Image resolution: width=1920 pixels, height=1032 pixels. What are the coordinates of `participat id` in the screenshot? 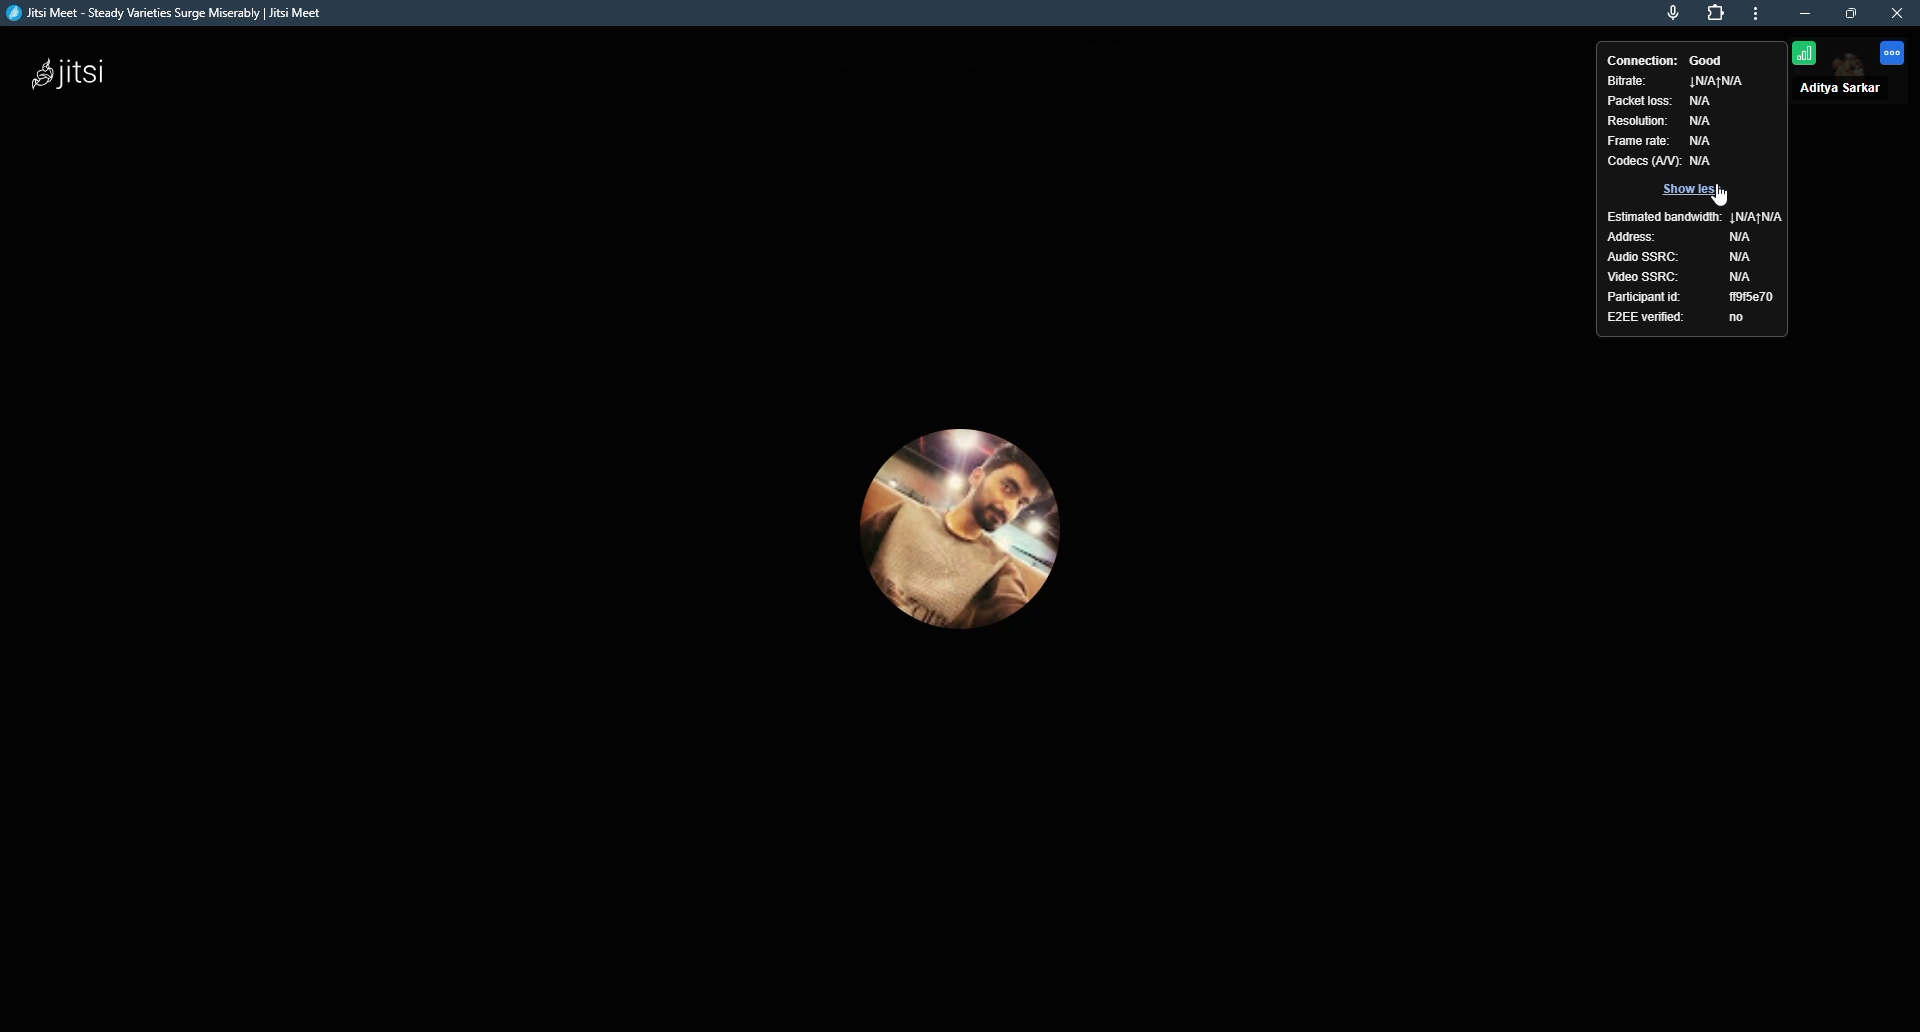 It's located at (1644, 296).